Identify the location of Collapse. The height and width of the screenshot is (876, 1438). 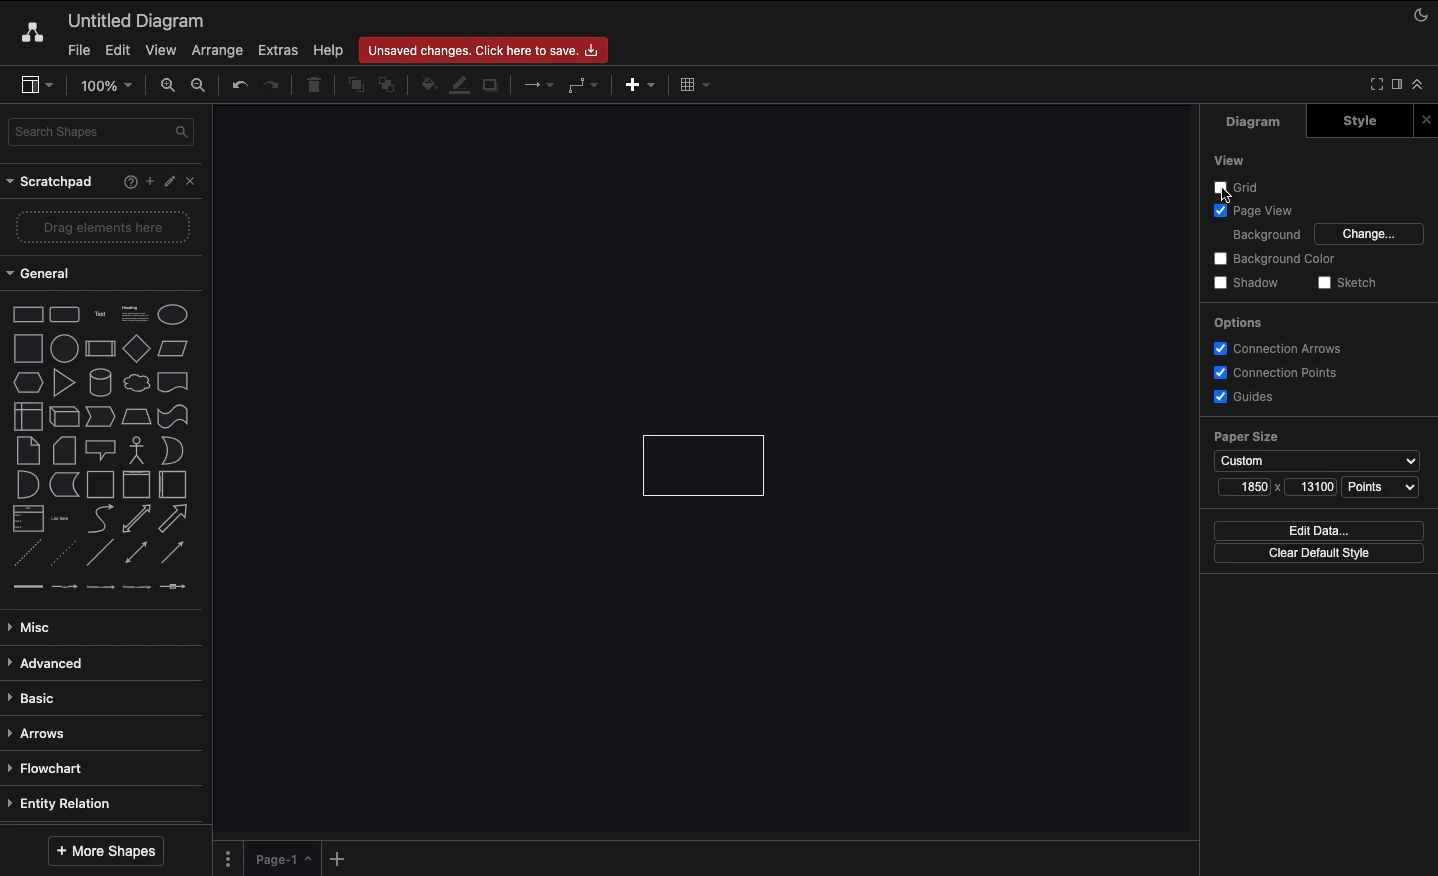
(1419, 84).